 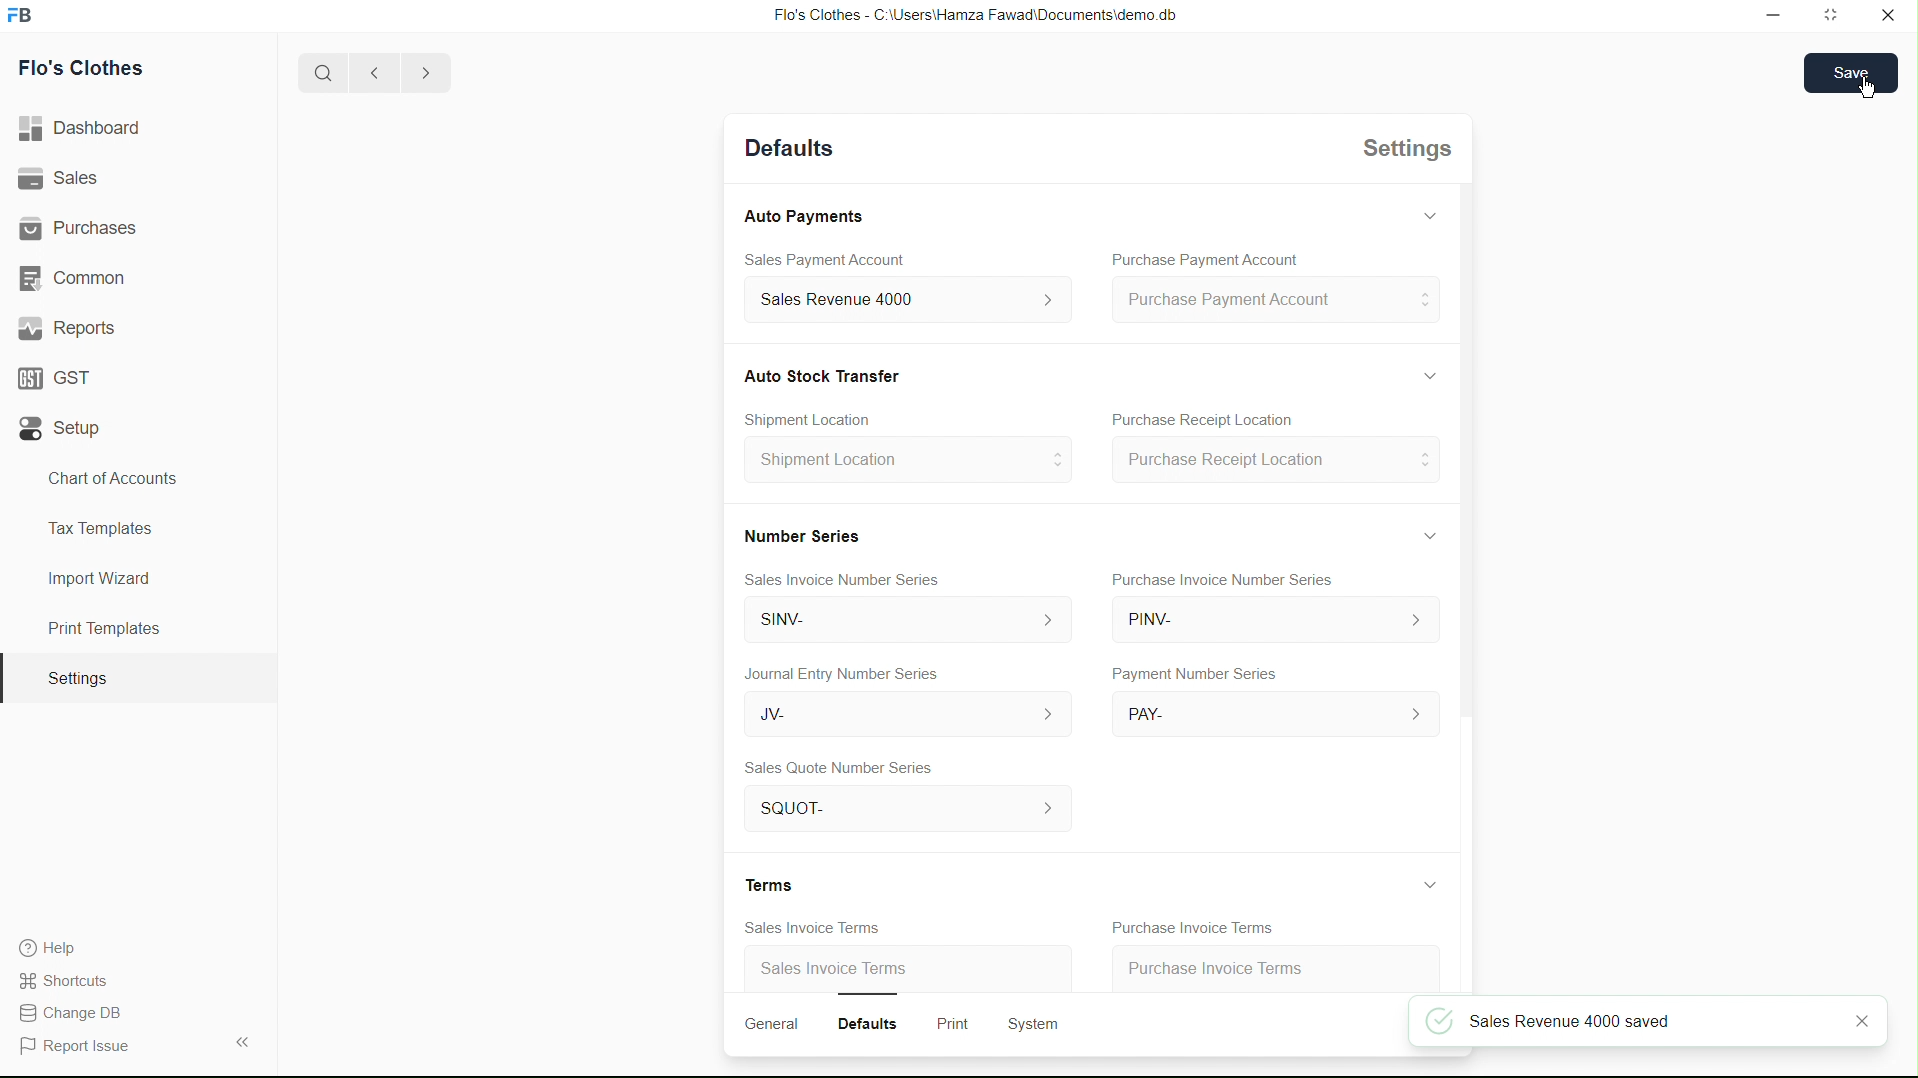 I want to click on Purchase Receipt Location, so click(x=1279, y=458).